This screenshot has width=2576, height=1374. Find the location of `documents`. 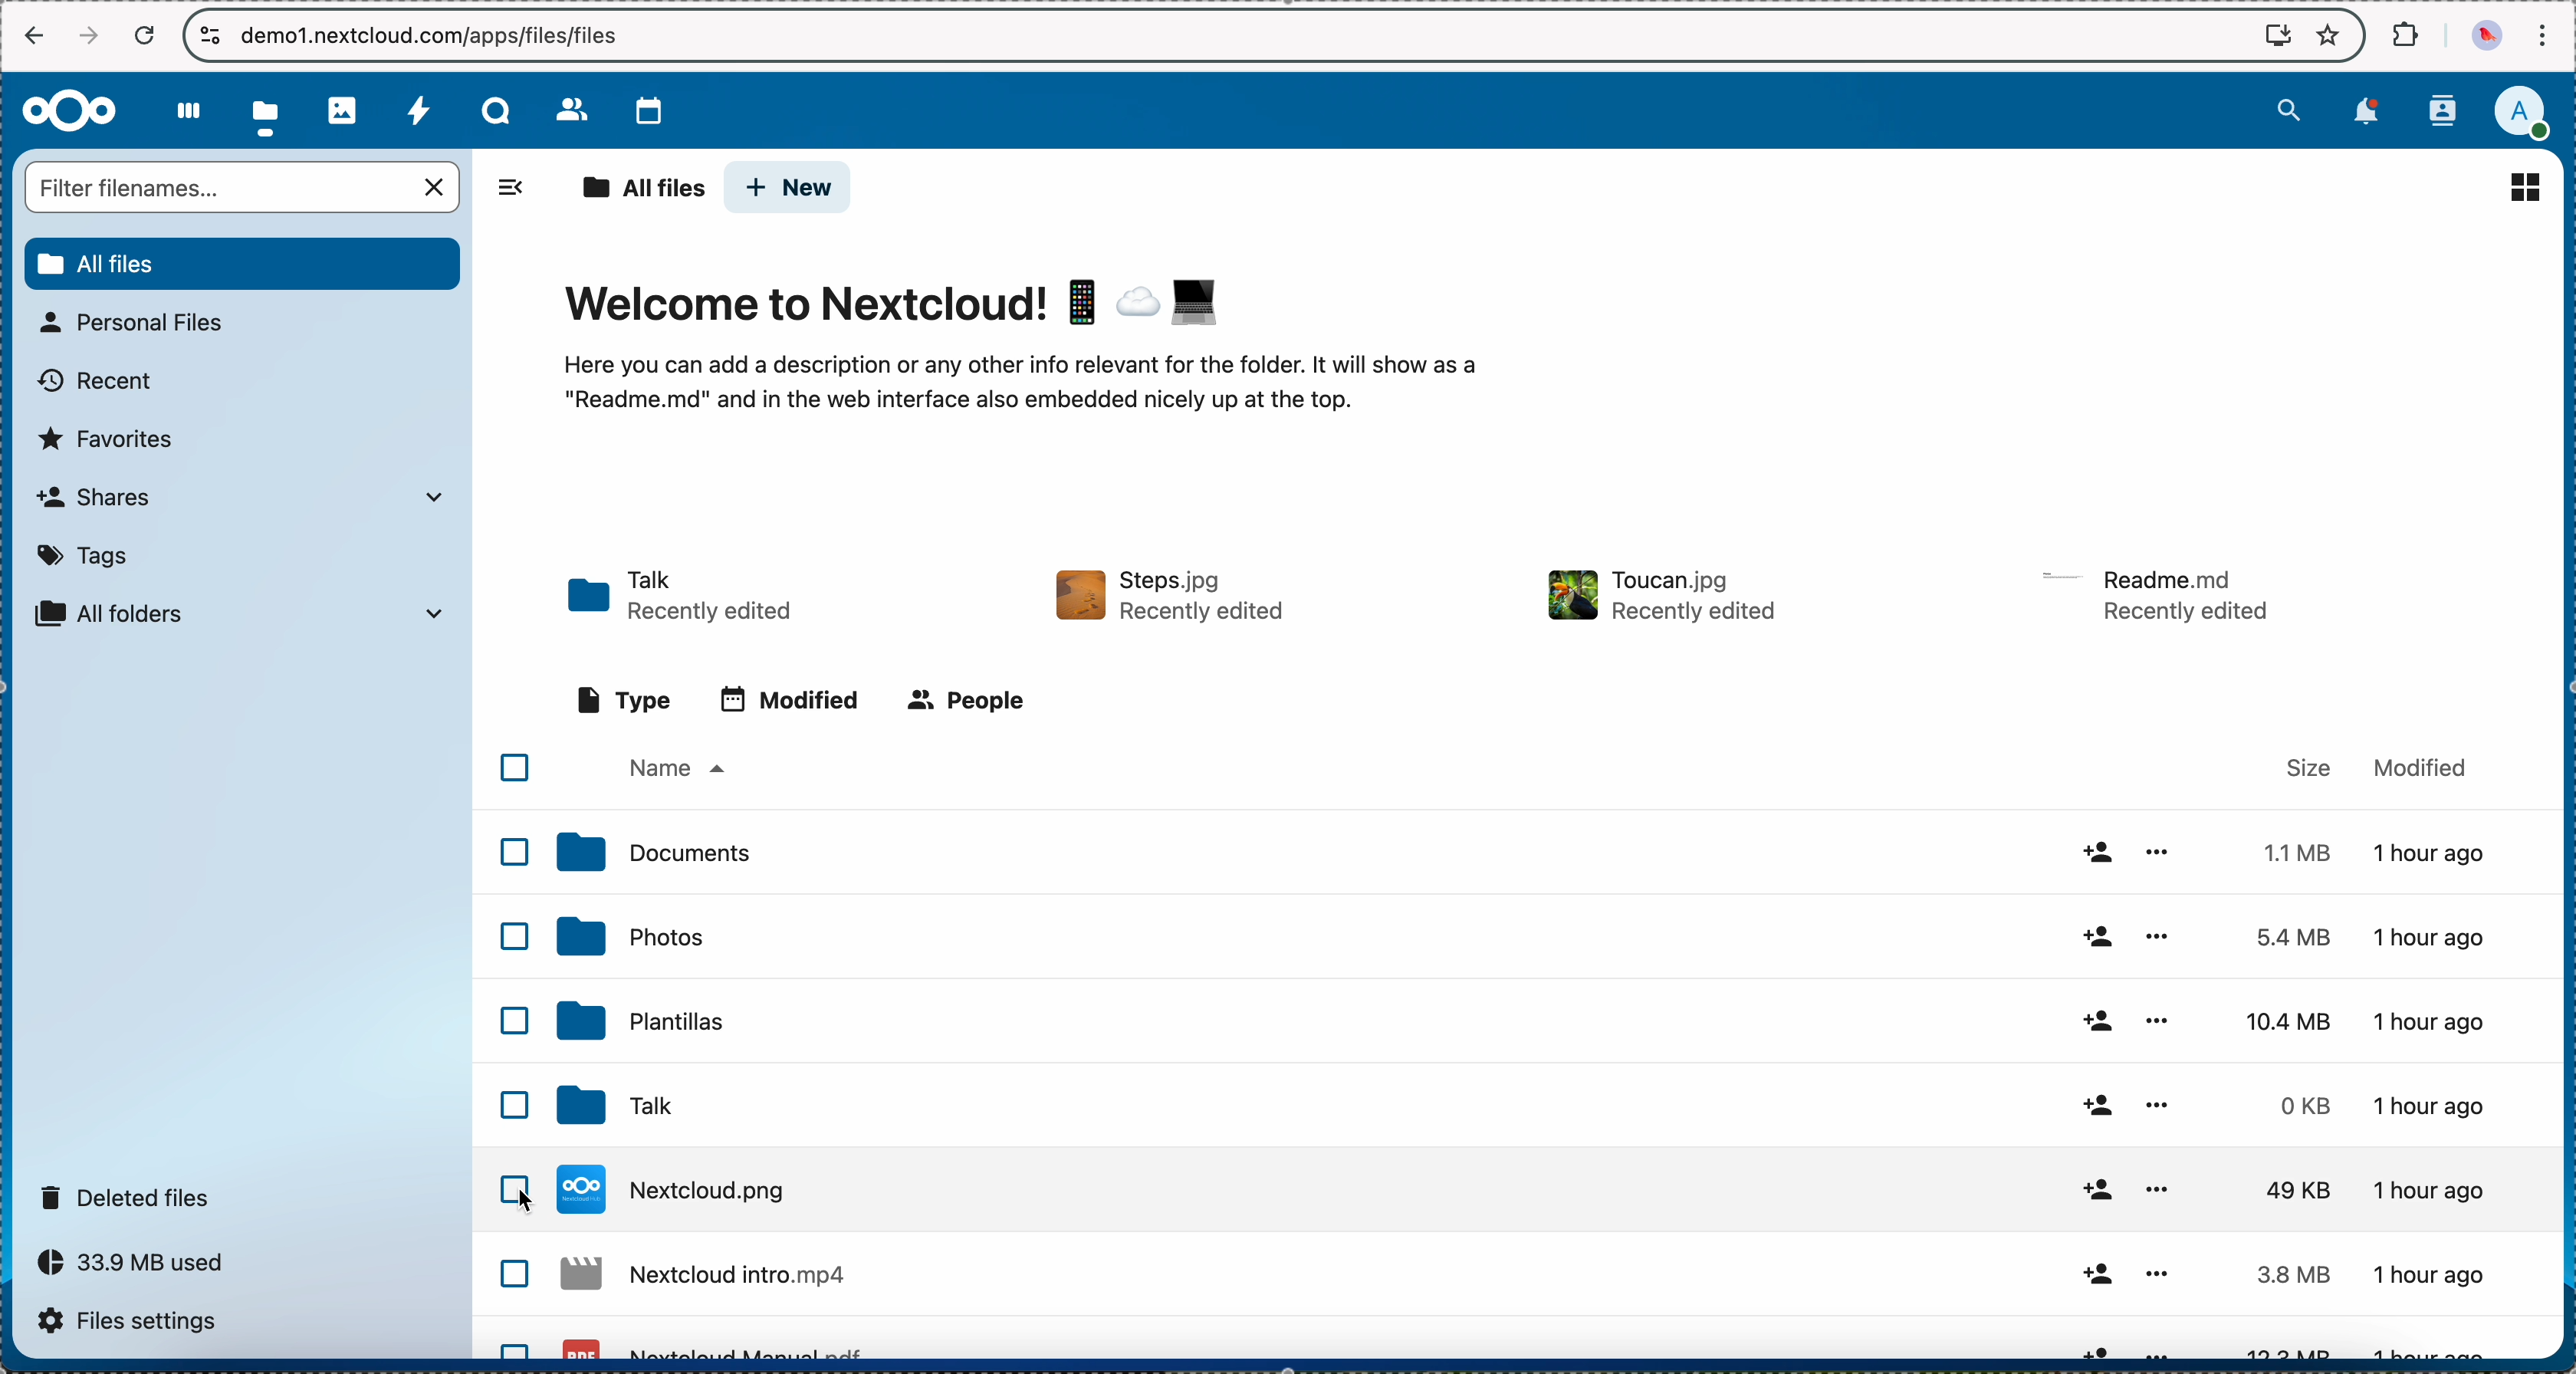

documents is located at coordinates (1526, 851).